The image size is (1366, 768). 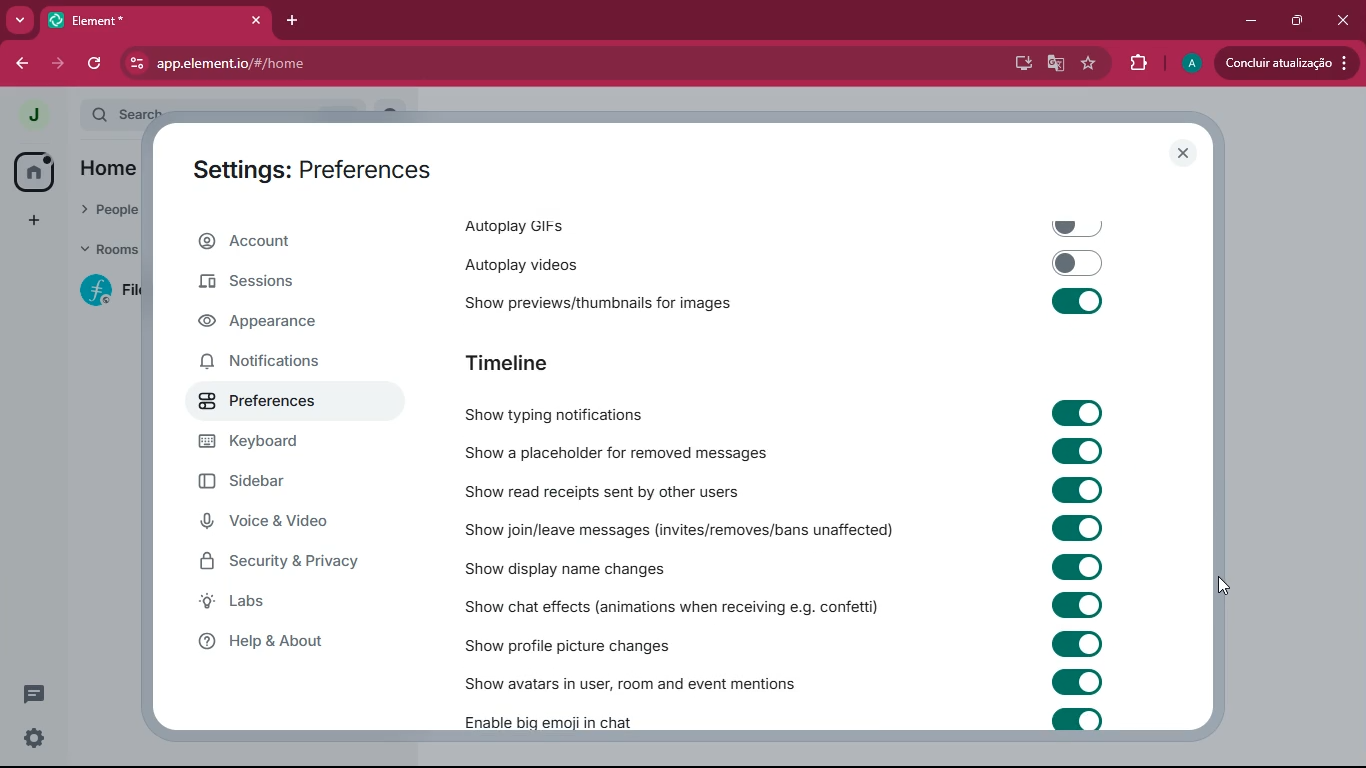 What do you see at coordinates (1251, 21) in the screenshot?
I see `minimize` at bounding box center [1251, 21].